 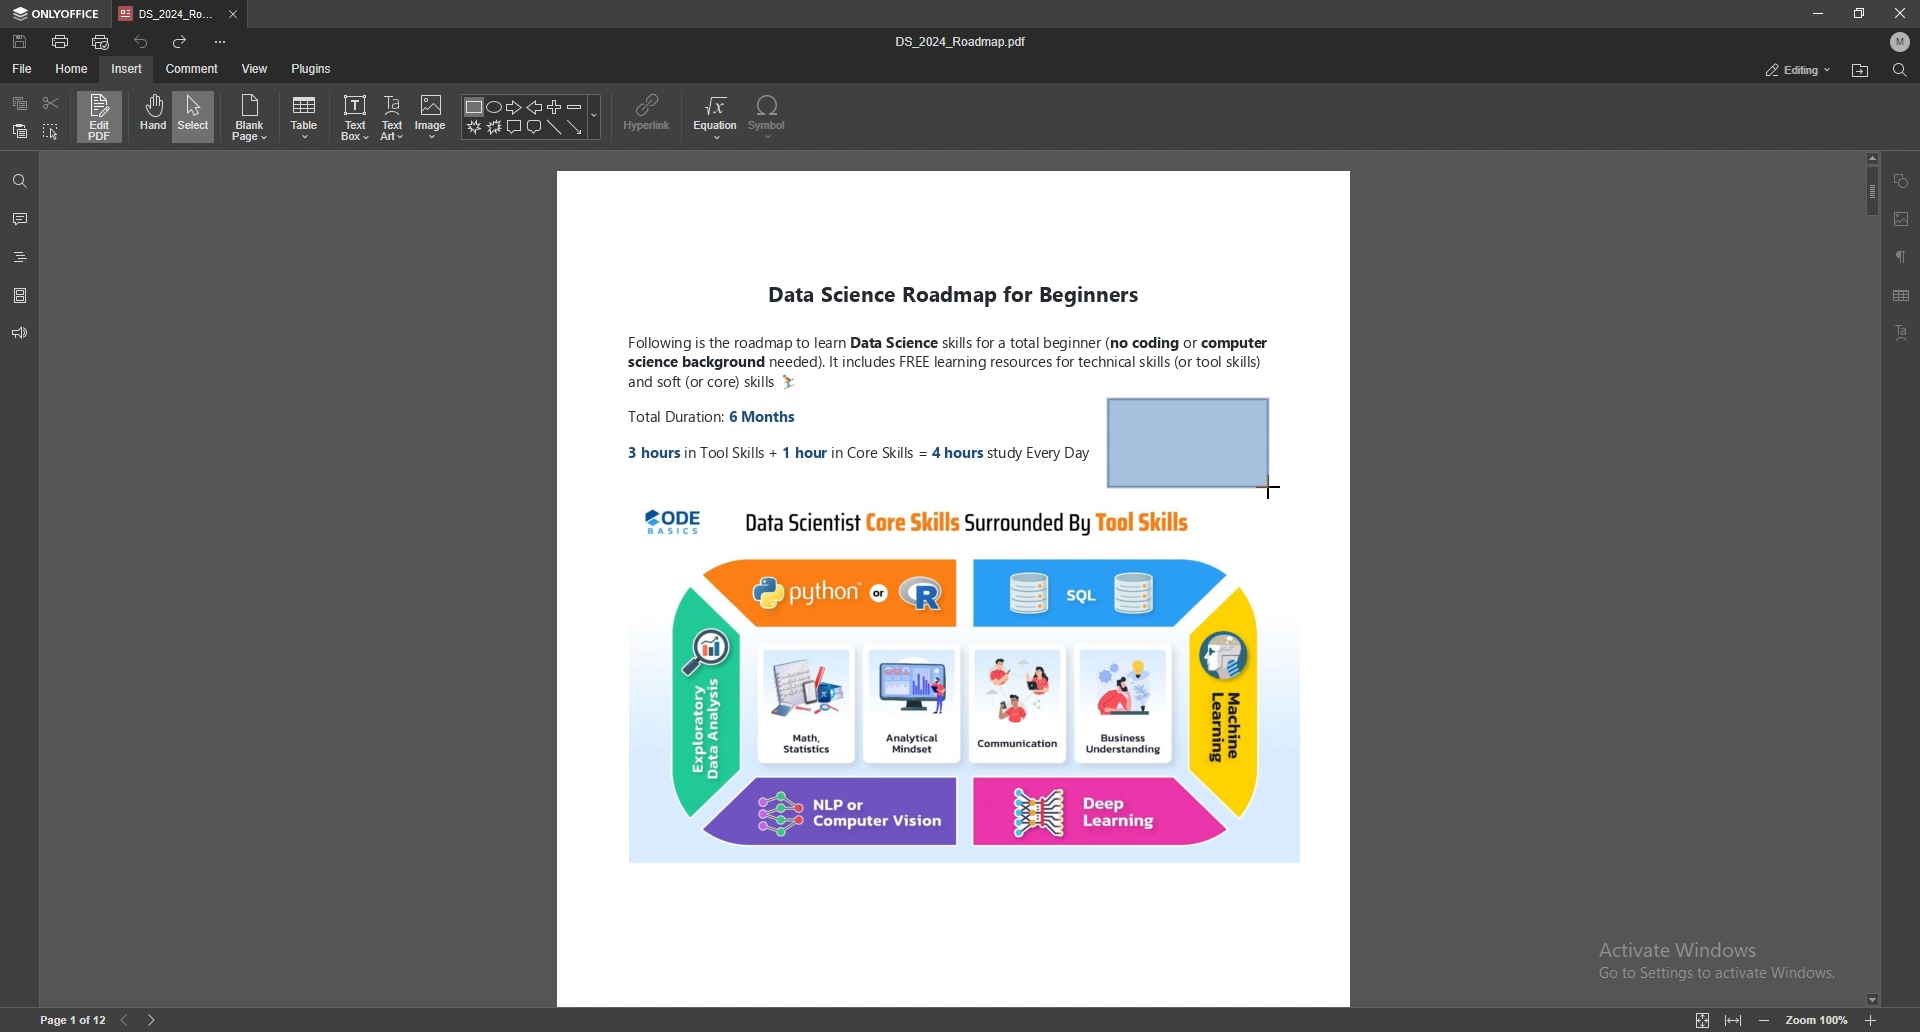 What do you see at coordinates (126, 70) in the screenshot?
I see `insert` at bounding box center [126, 70].